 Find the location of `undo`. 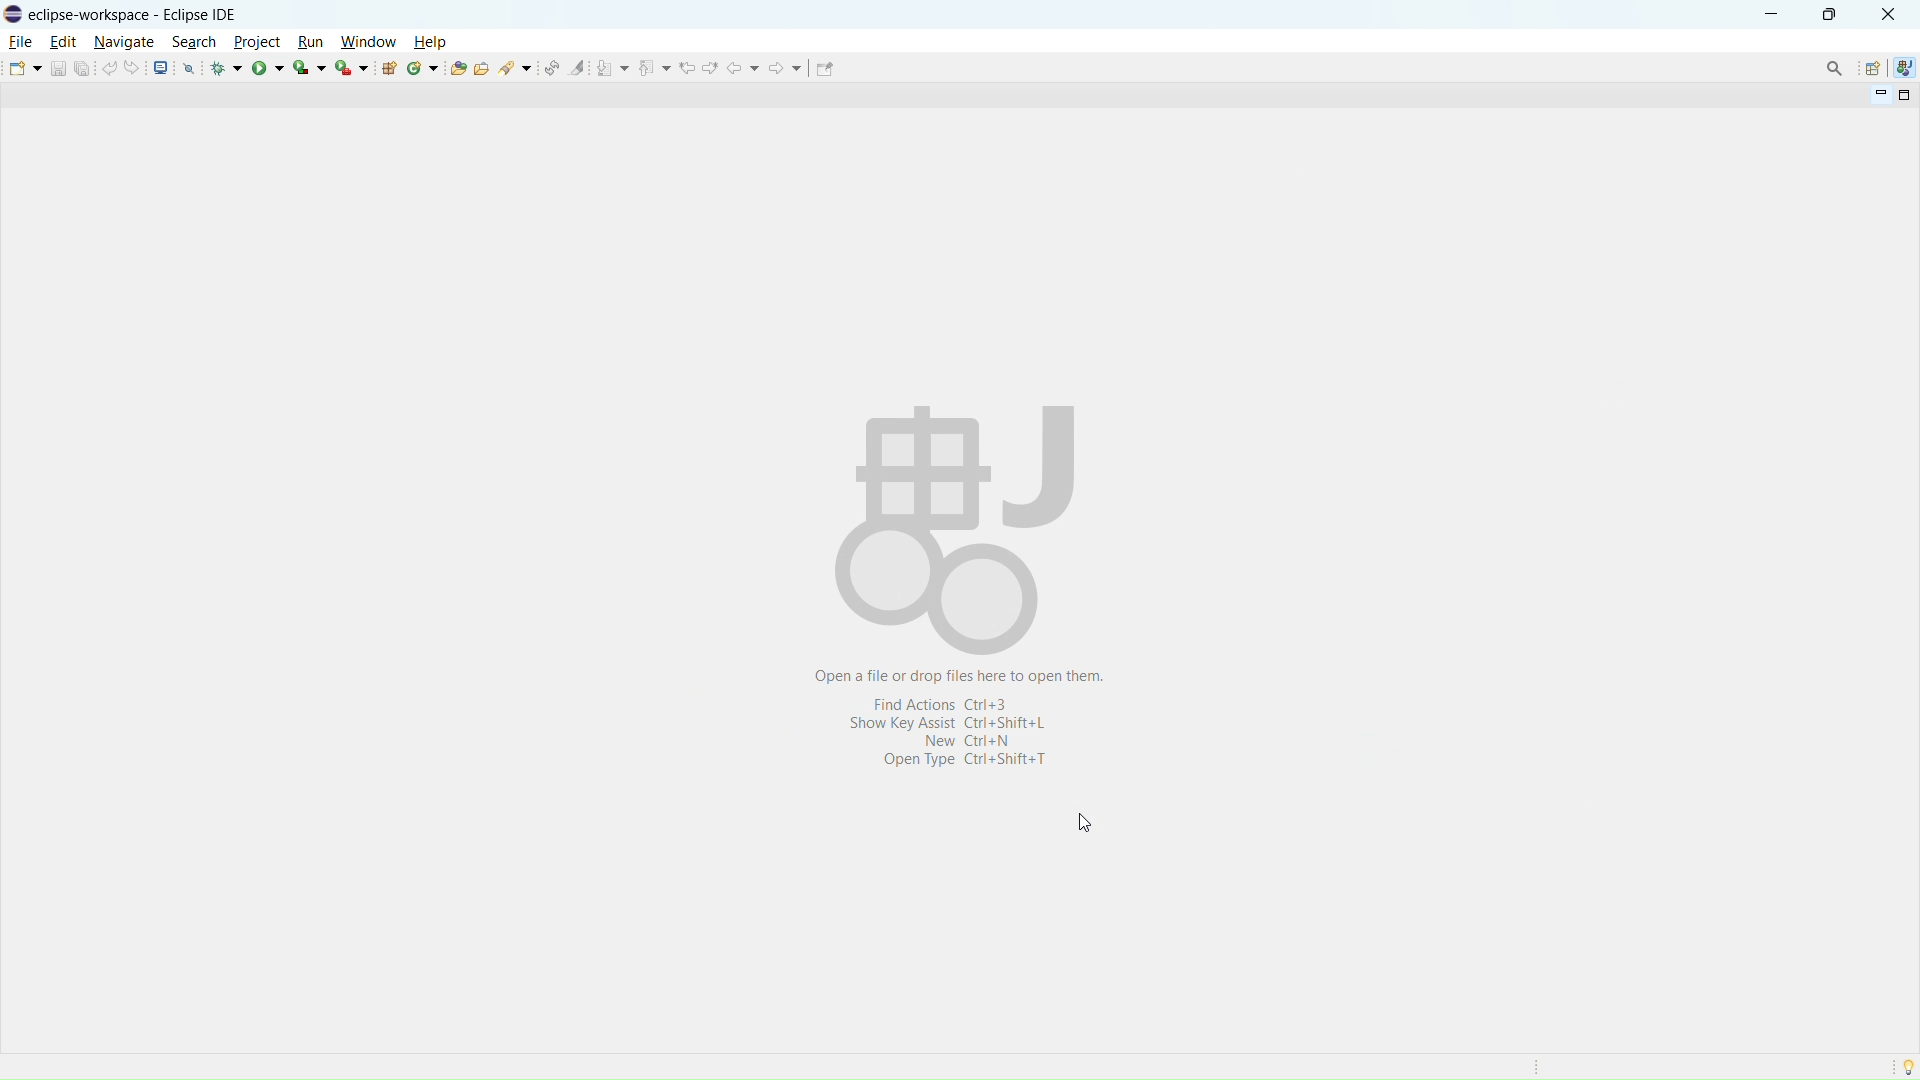

undo is located at coordinates (109, 68).